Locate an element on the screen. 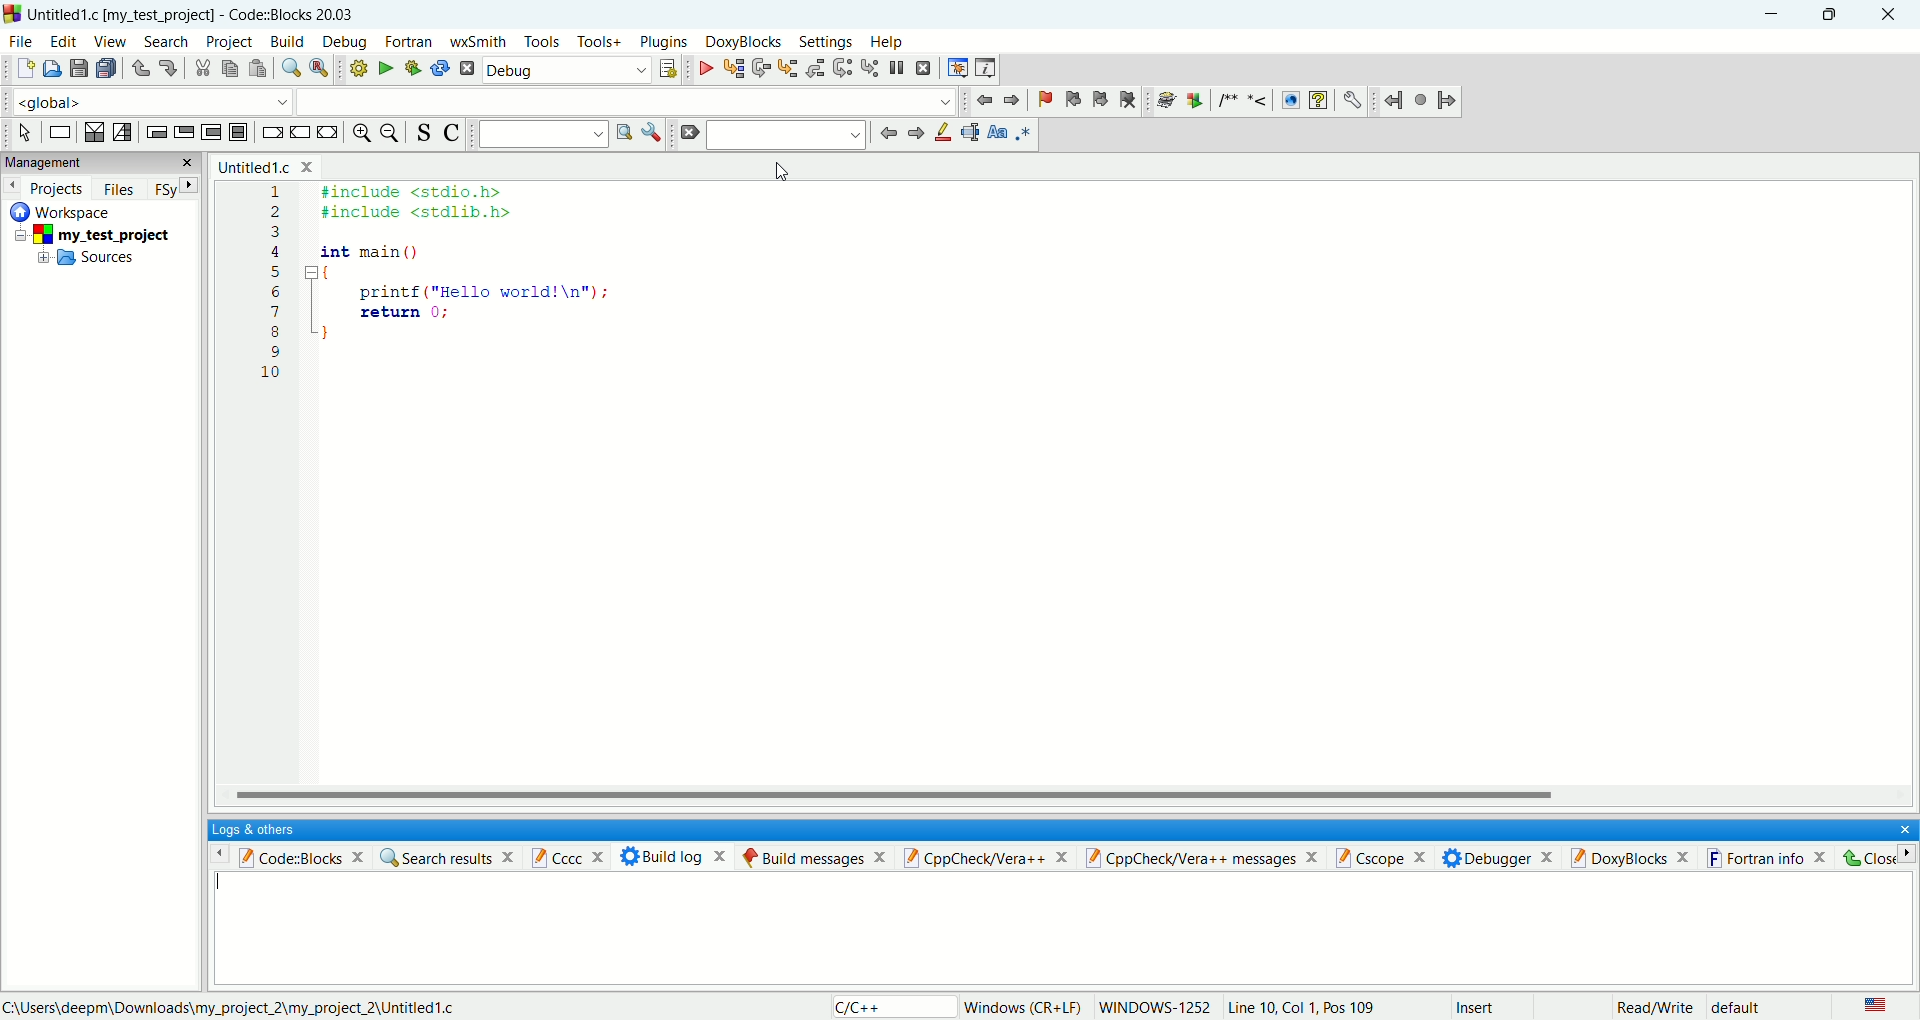 This screenshot has height=1020, width=1920. view is located at coordinates (105, 40).